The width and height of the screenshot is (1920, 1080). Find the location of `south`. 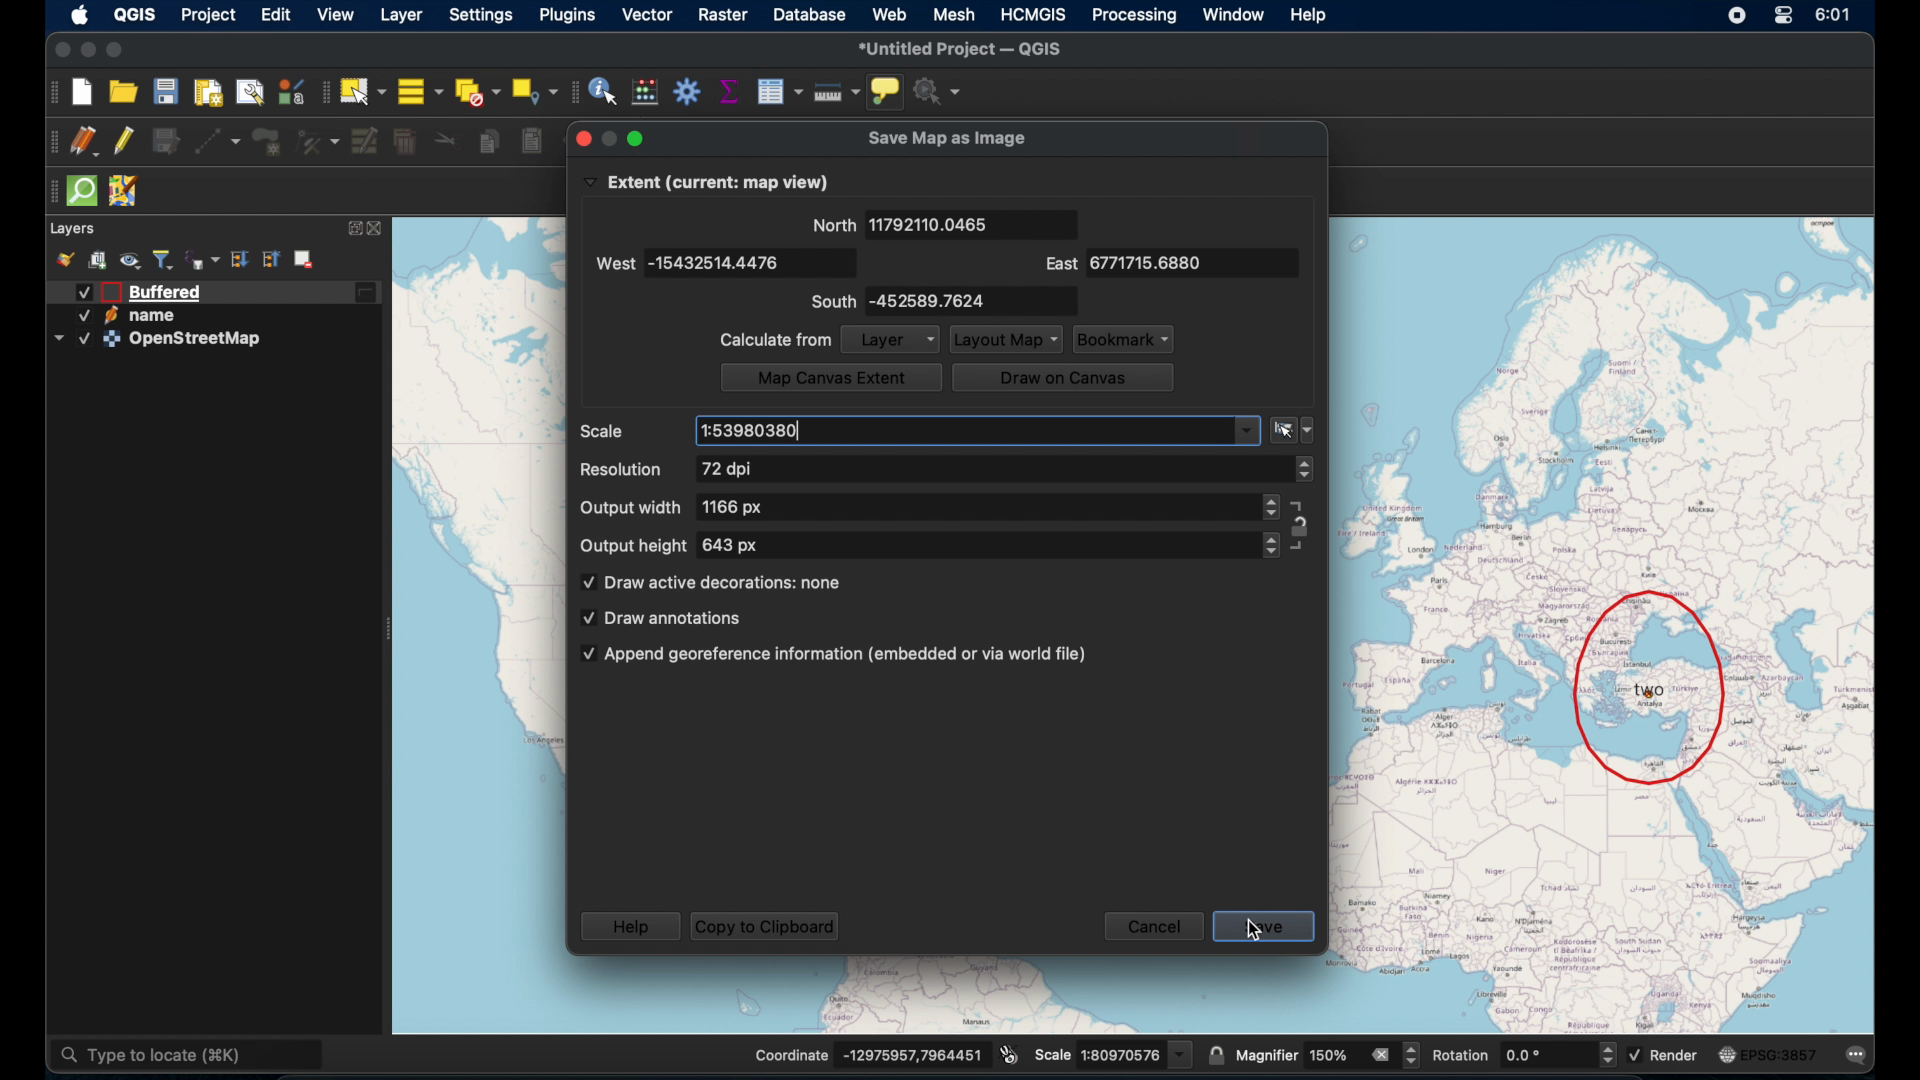

south is located at coordinates (833, 302).